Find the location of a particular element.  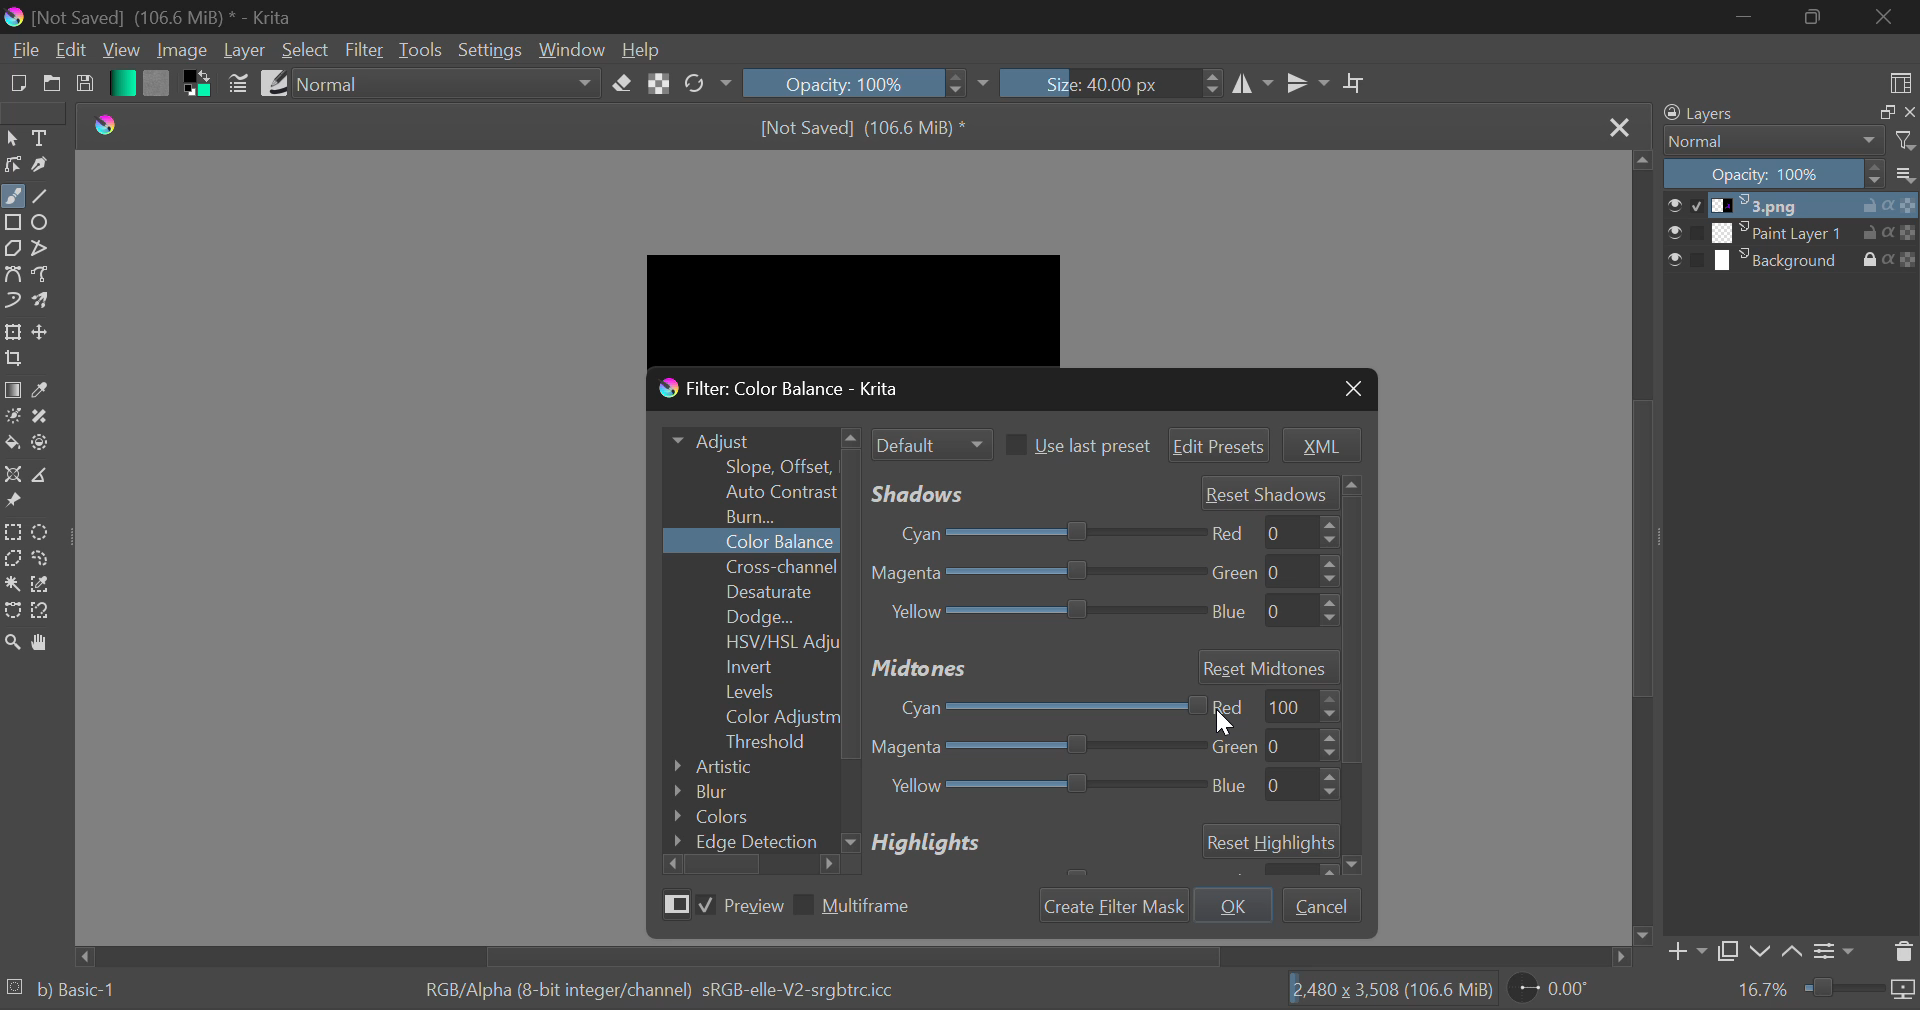

Tools is located at coordinates (422, 52).